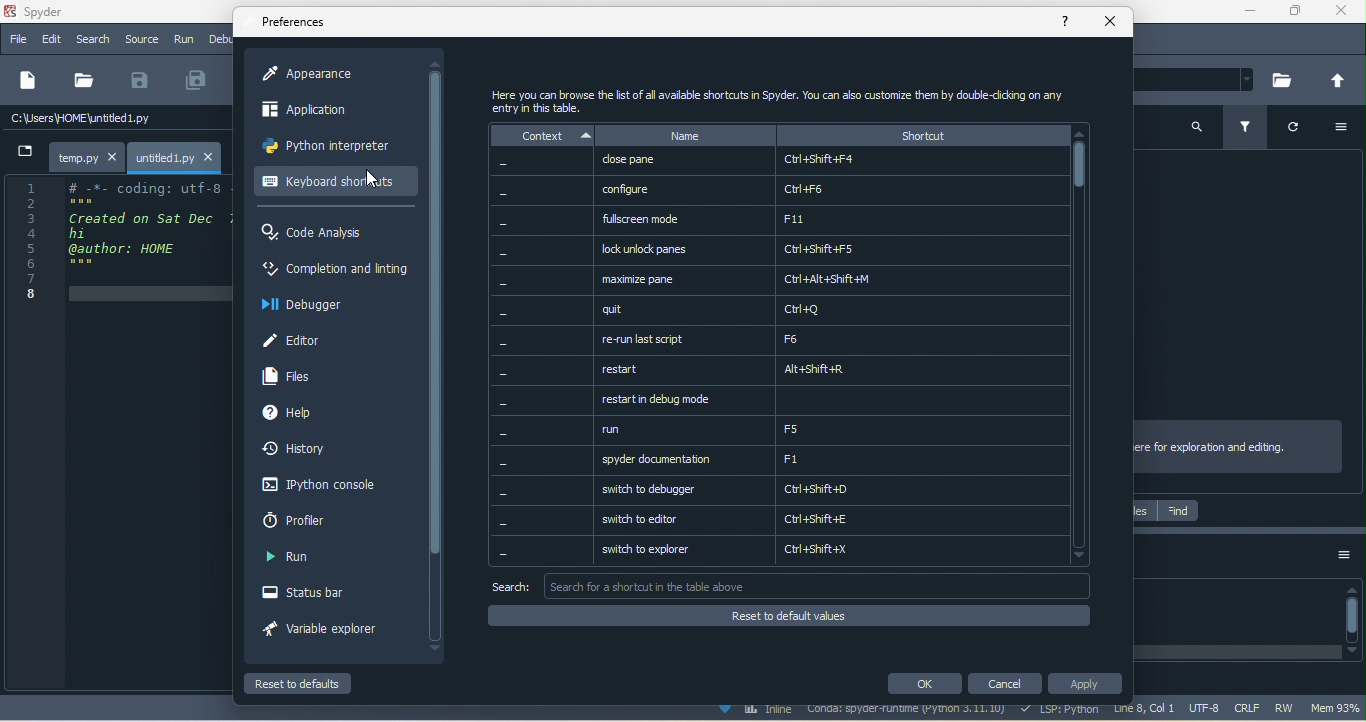  I want to click on code in editor pane, so click(120, 241).